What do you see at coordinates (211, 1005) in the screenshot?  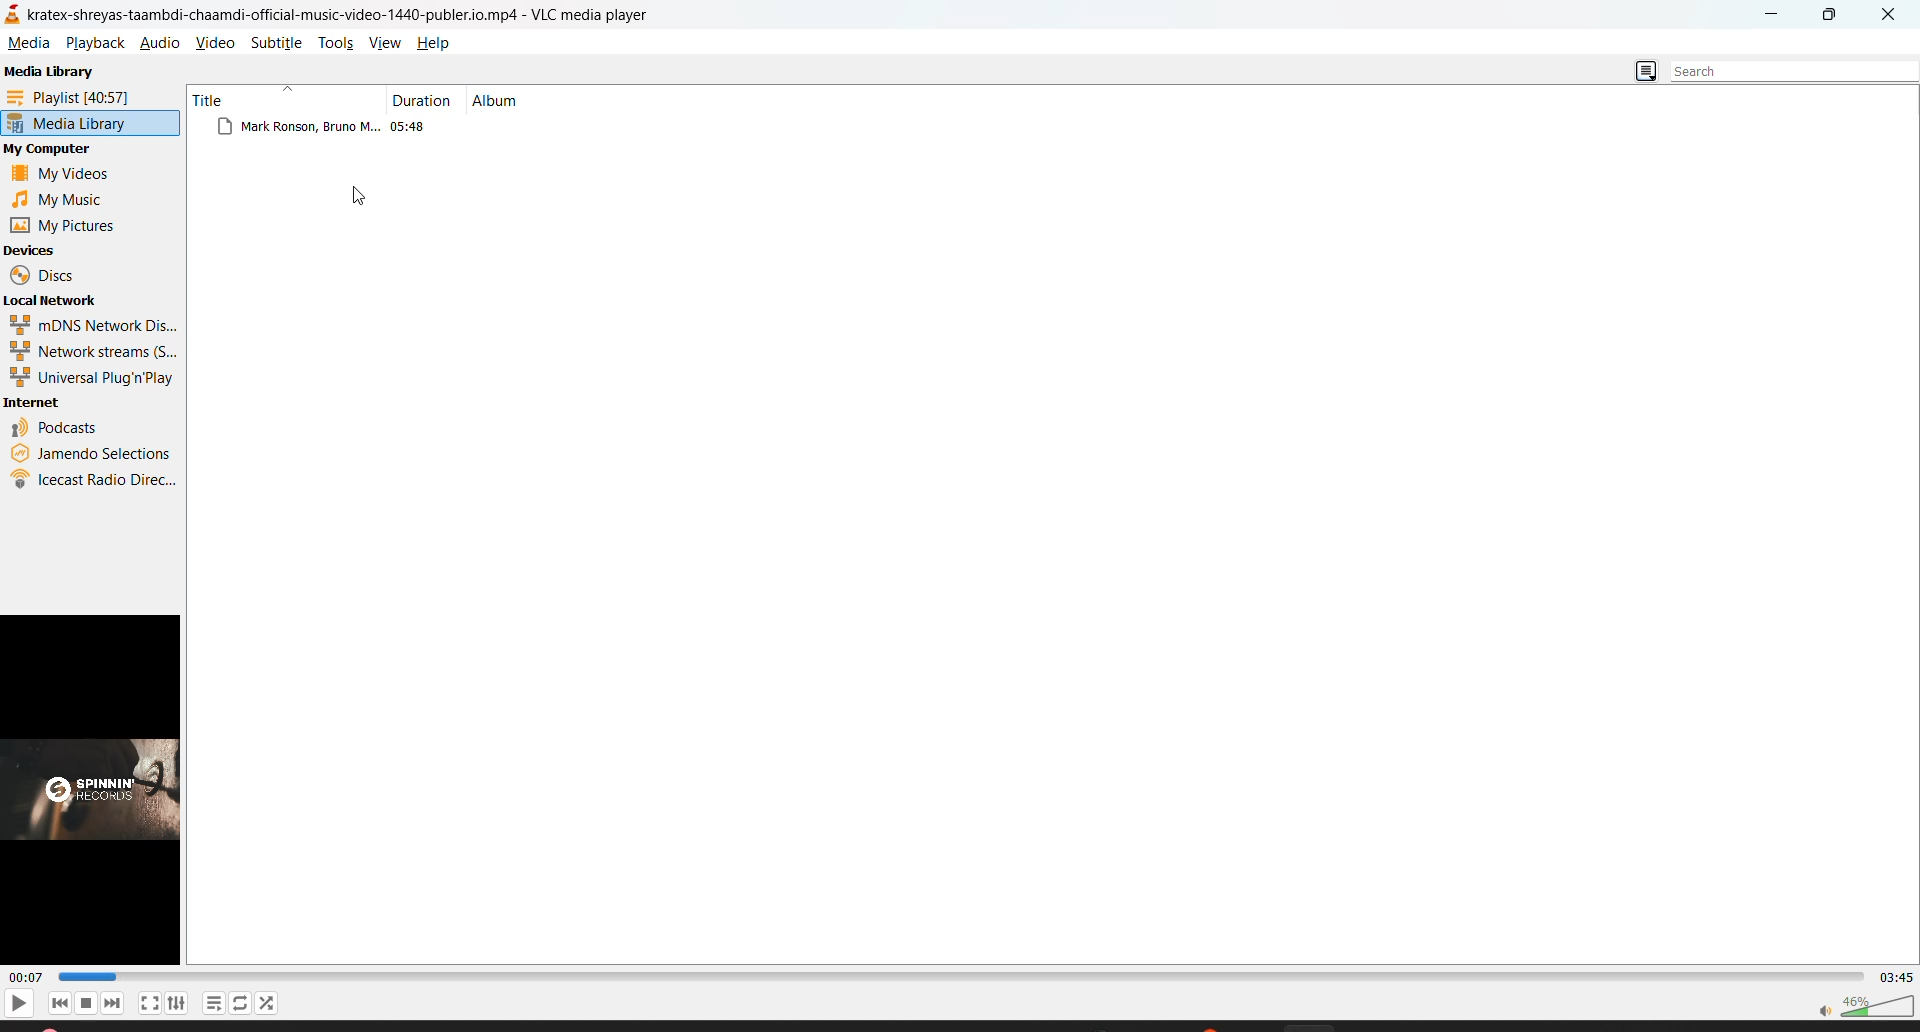 I see `playlist` at bounding box center [211, 1005].